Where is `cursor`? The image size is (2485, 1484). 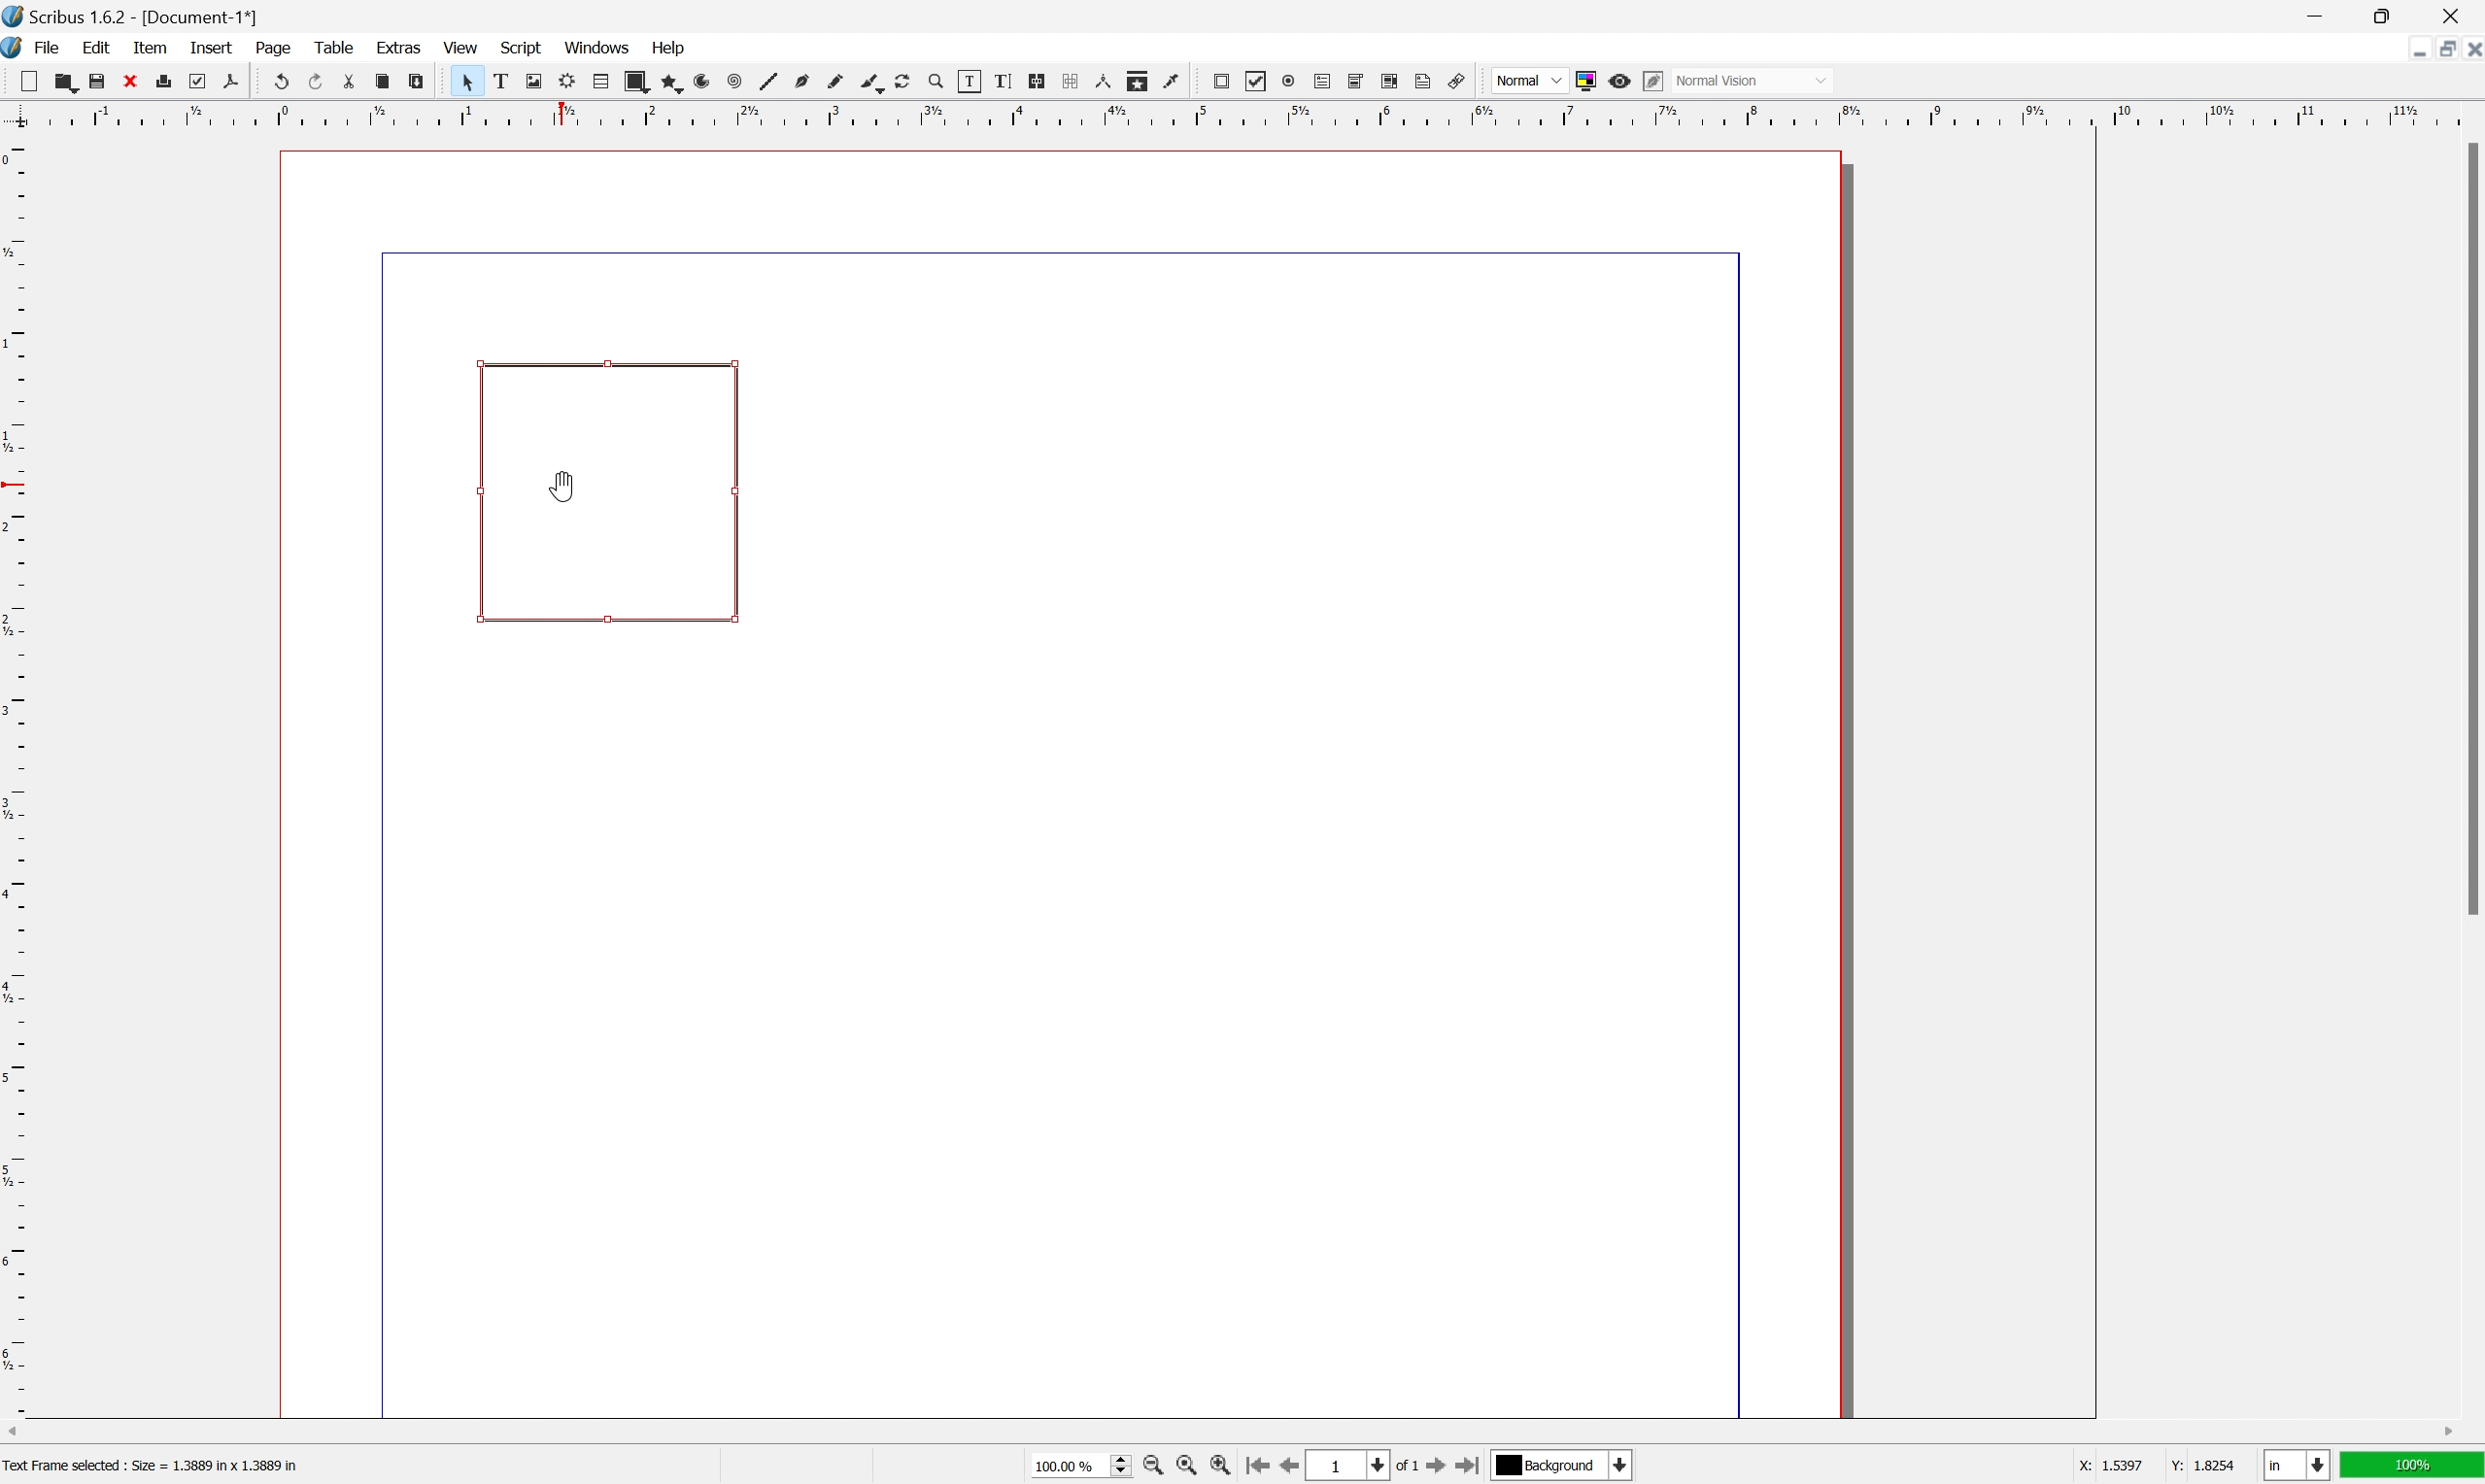 cursor is located at coordinates (464, 81).